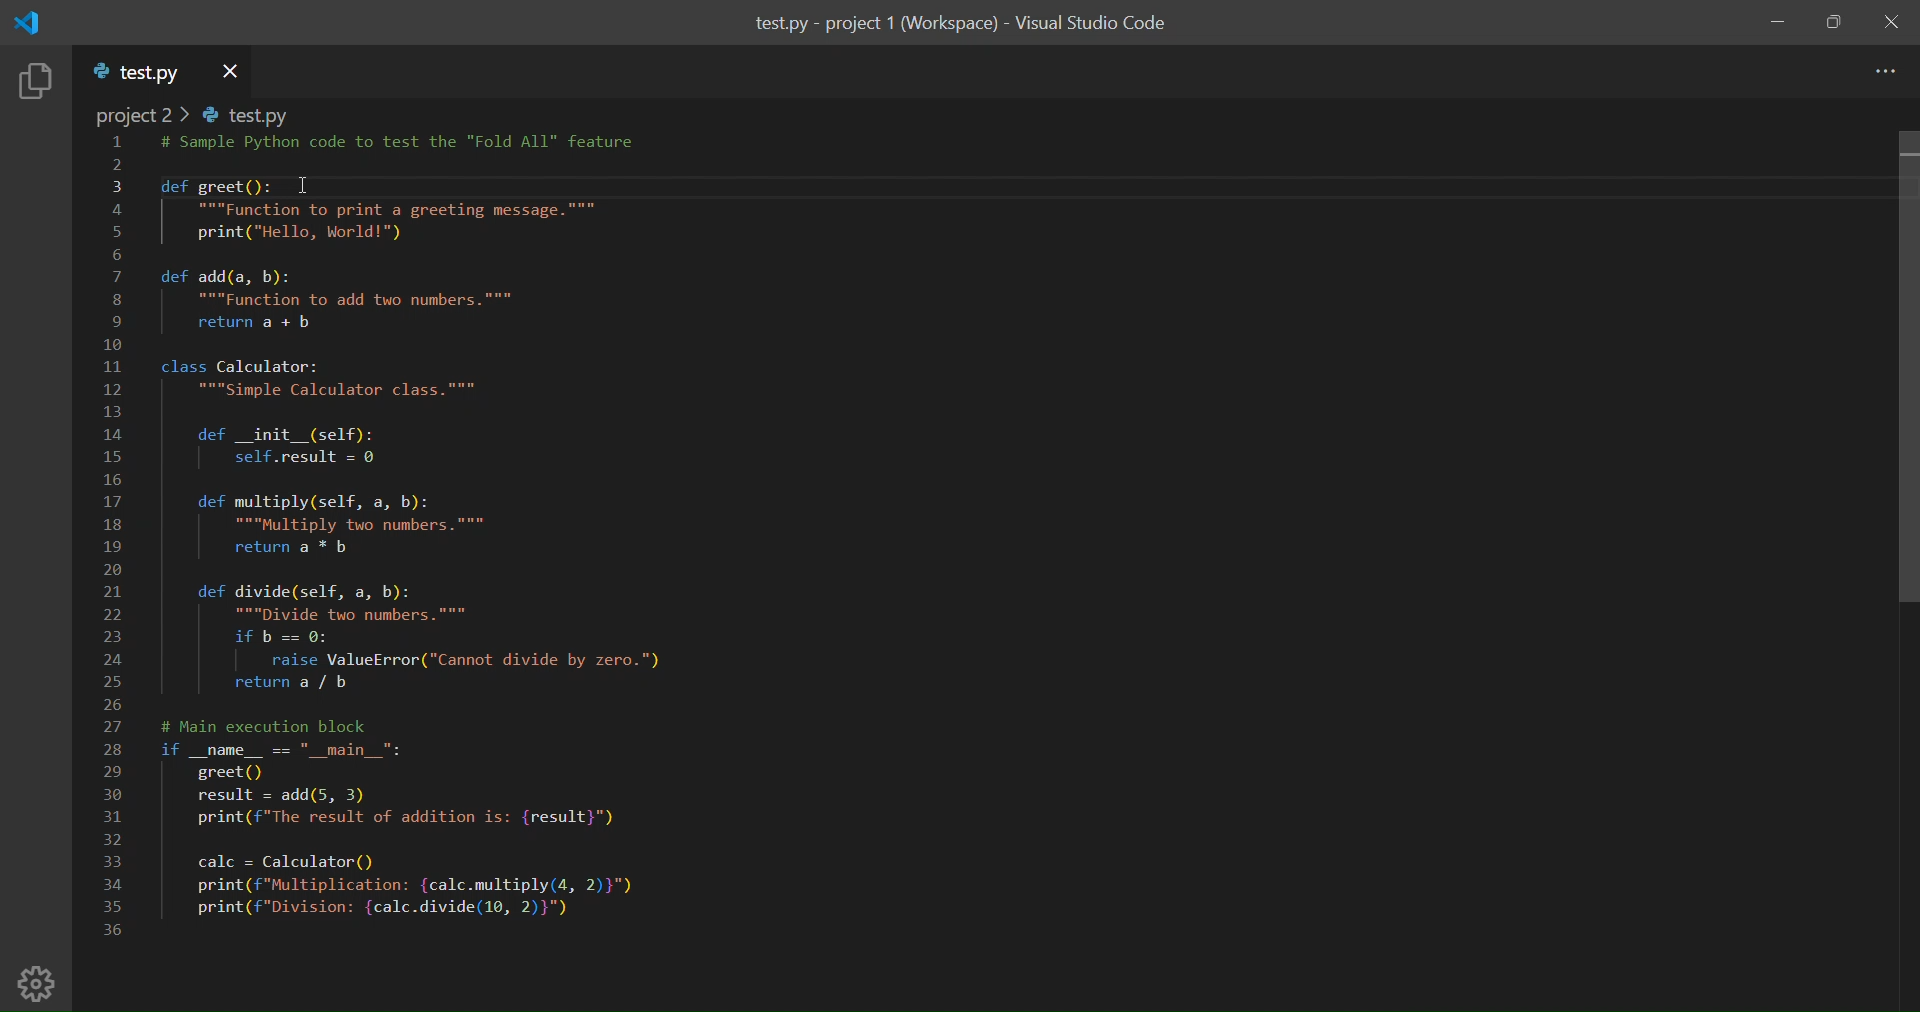  What do you see at coordinates (307, 186) in the screenshot?
I see `cursor` at bounding box center [307, 186].